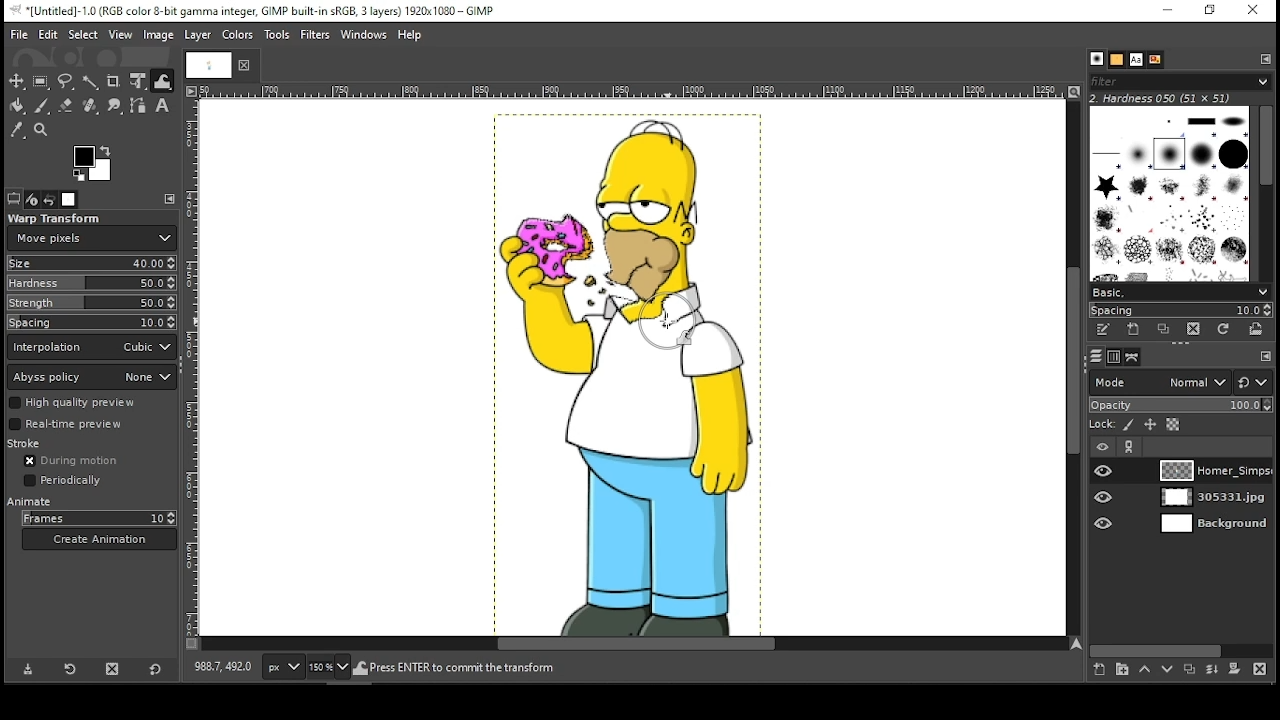  Describe the element at coordinates (1124, 671) in the screenshot. I see `create a new layer group` at that location.